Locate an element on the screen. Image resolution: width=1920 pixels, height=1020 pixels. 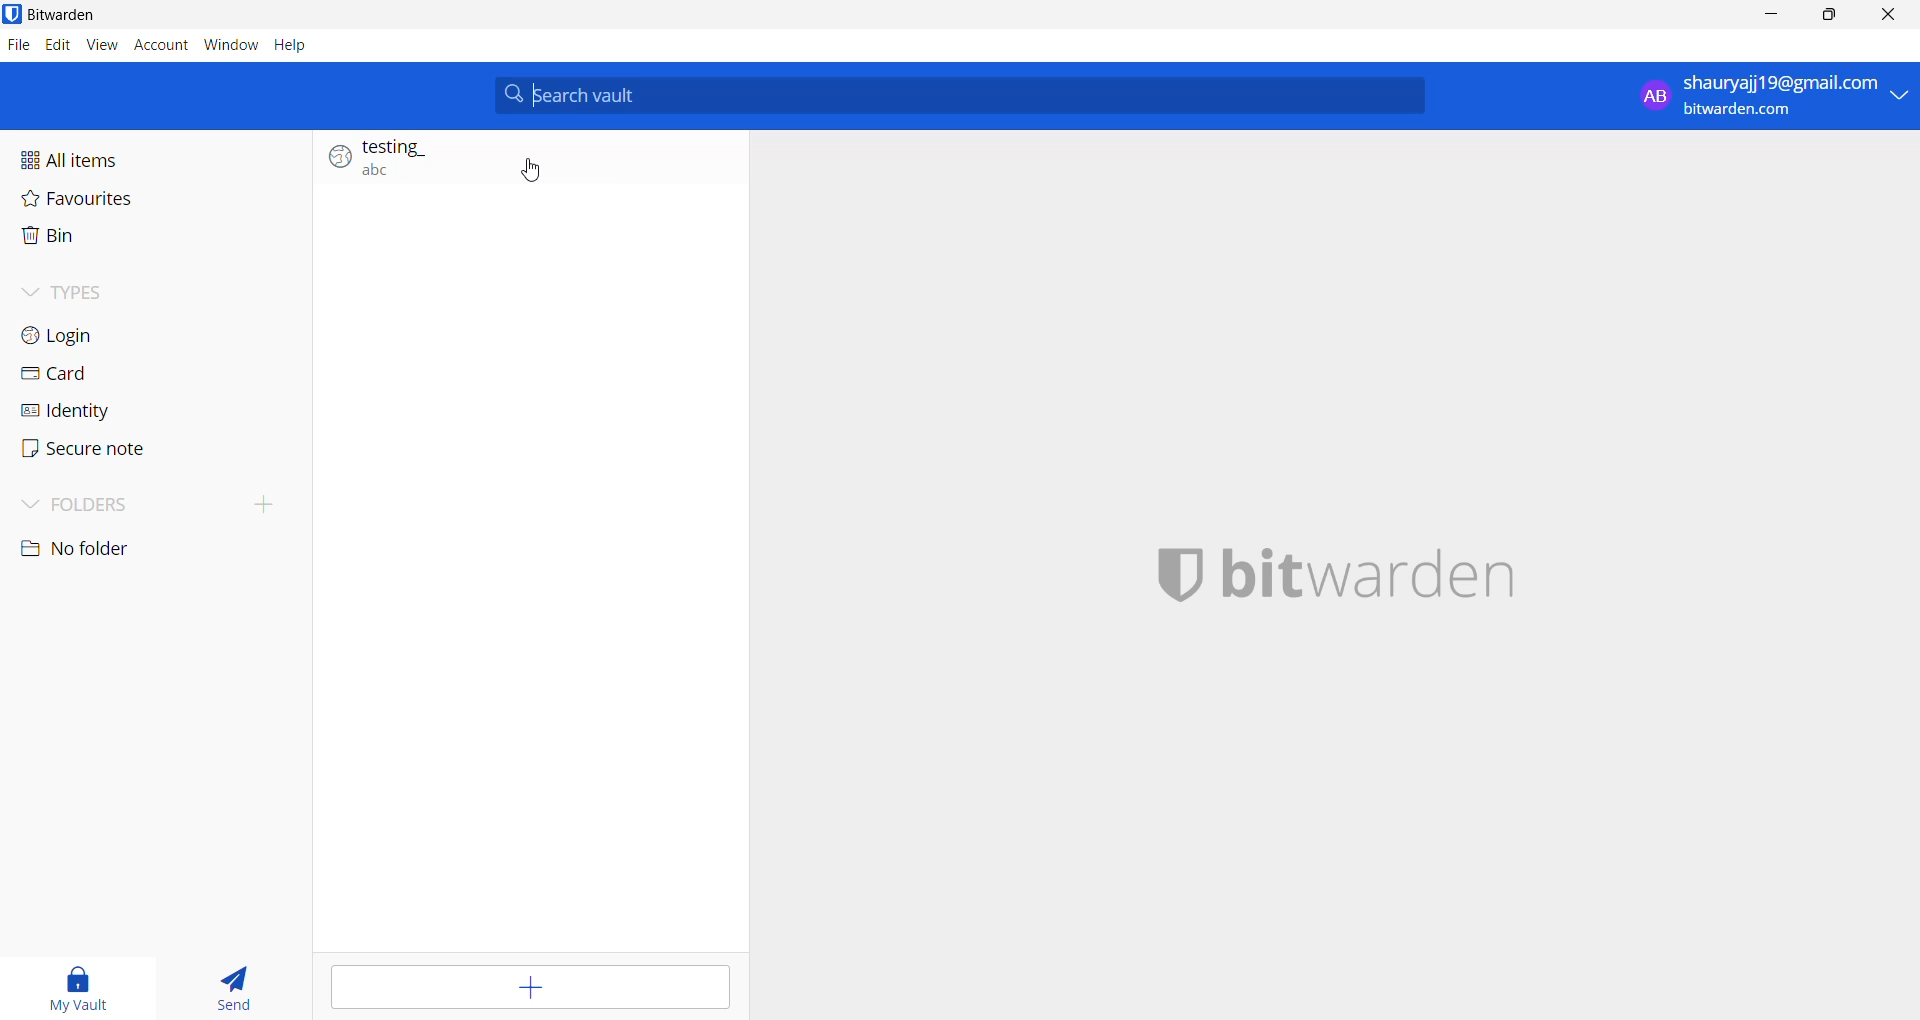
Types is located at coordinates (147, 288).